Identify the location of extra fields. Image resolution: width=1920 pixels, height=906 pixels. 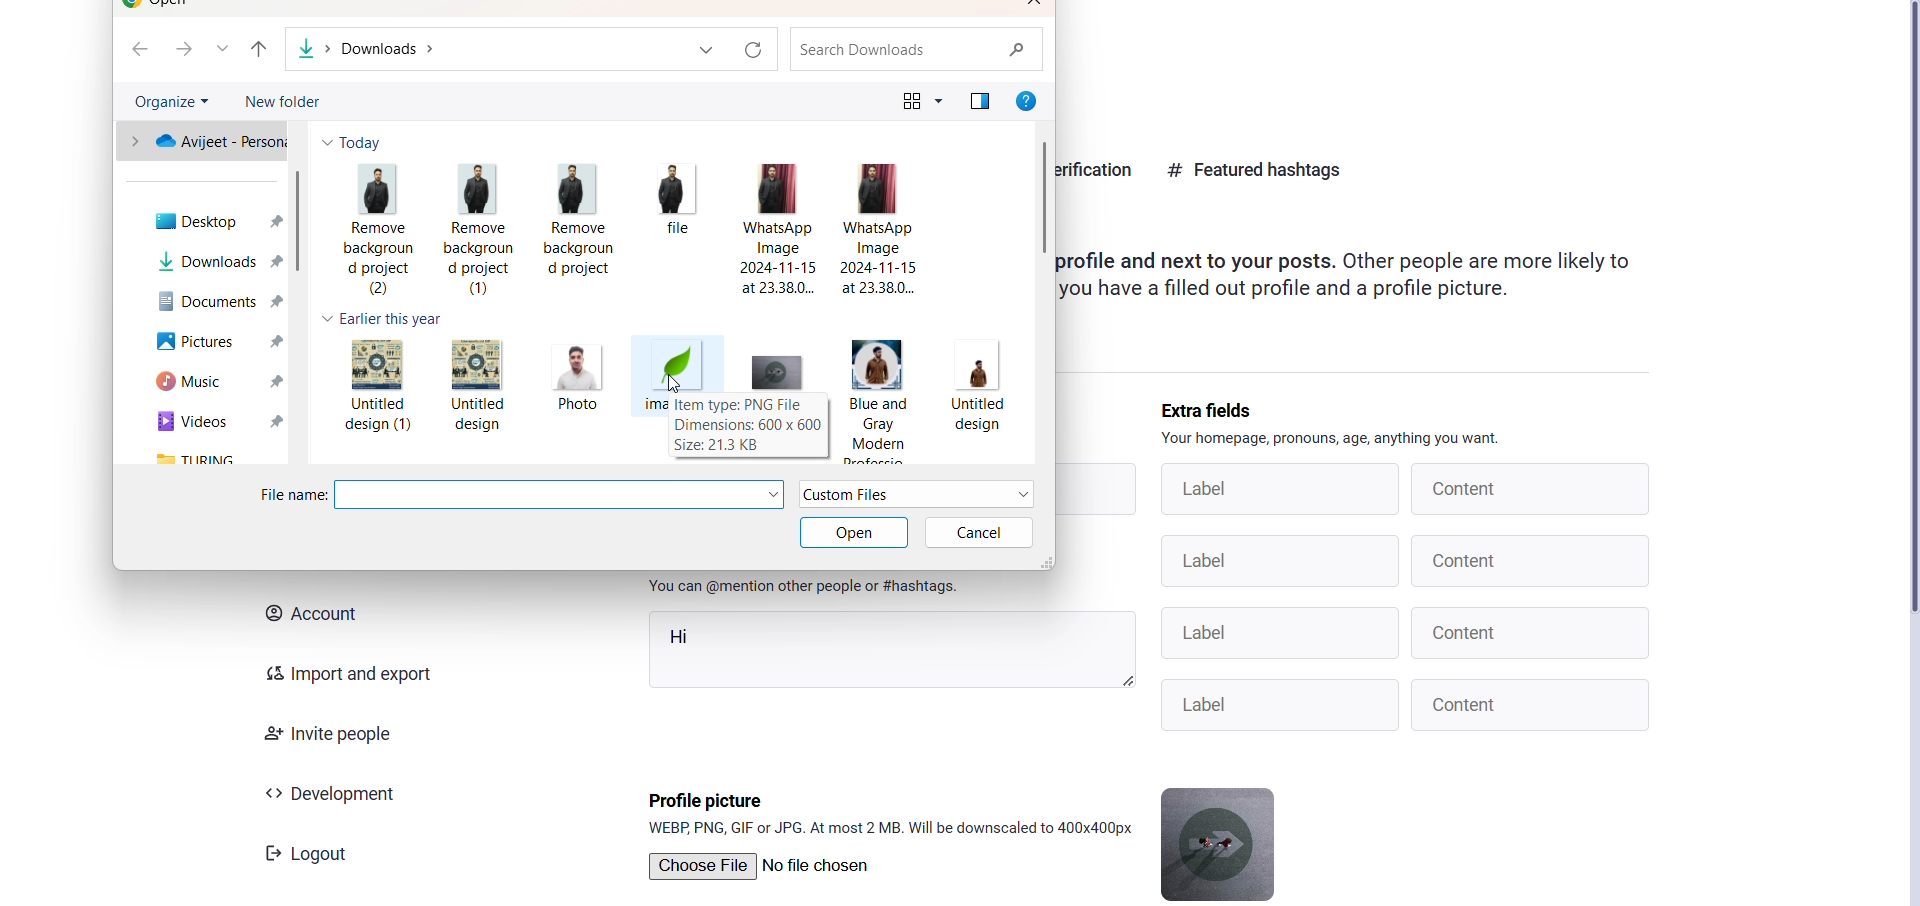
(1214, 410).